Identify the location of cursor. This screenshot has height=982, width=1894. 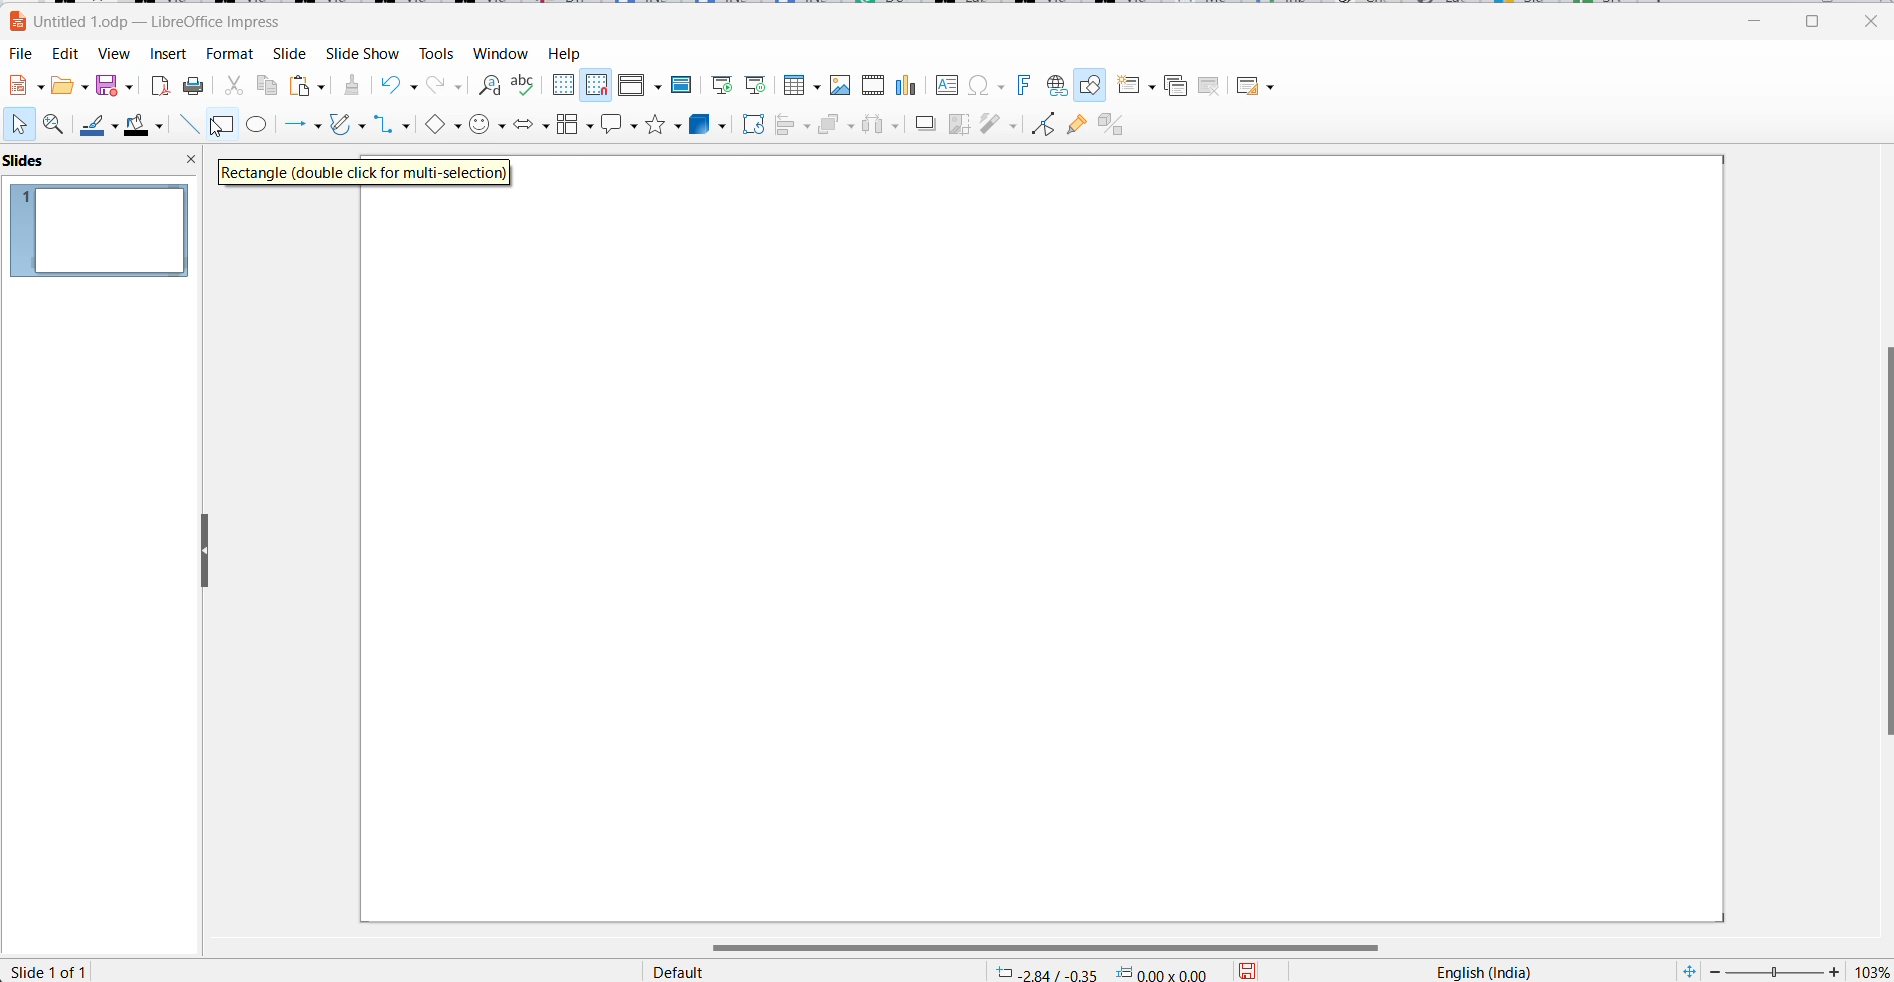
(218, 133).